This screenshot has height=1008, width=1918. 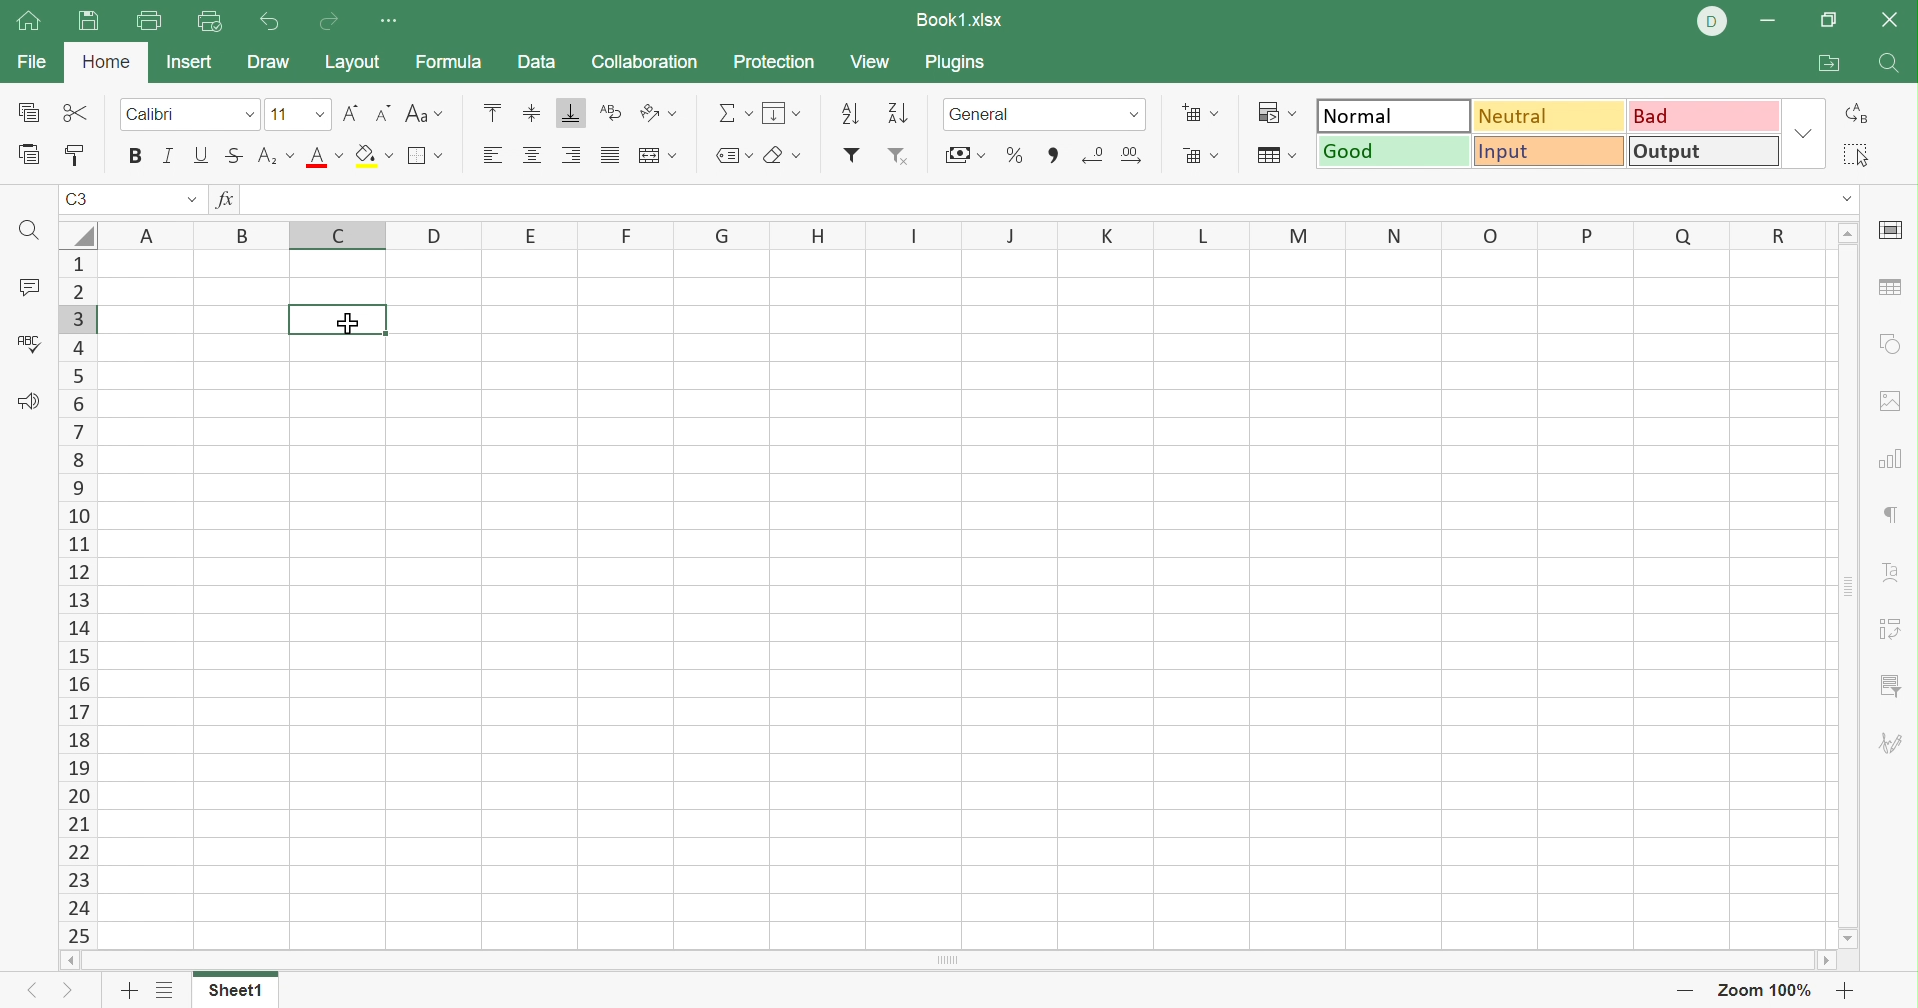 I want to click on Format table as template, so click(x=1273, y=158).